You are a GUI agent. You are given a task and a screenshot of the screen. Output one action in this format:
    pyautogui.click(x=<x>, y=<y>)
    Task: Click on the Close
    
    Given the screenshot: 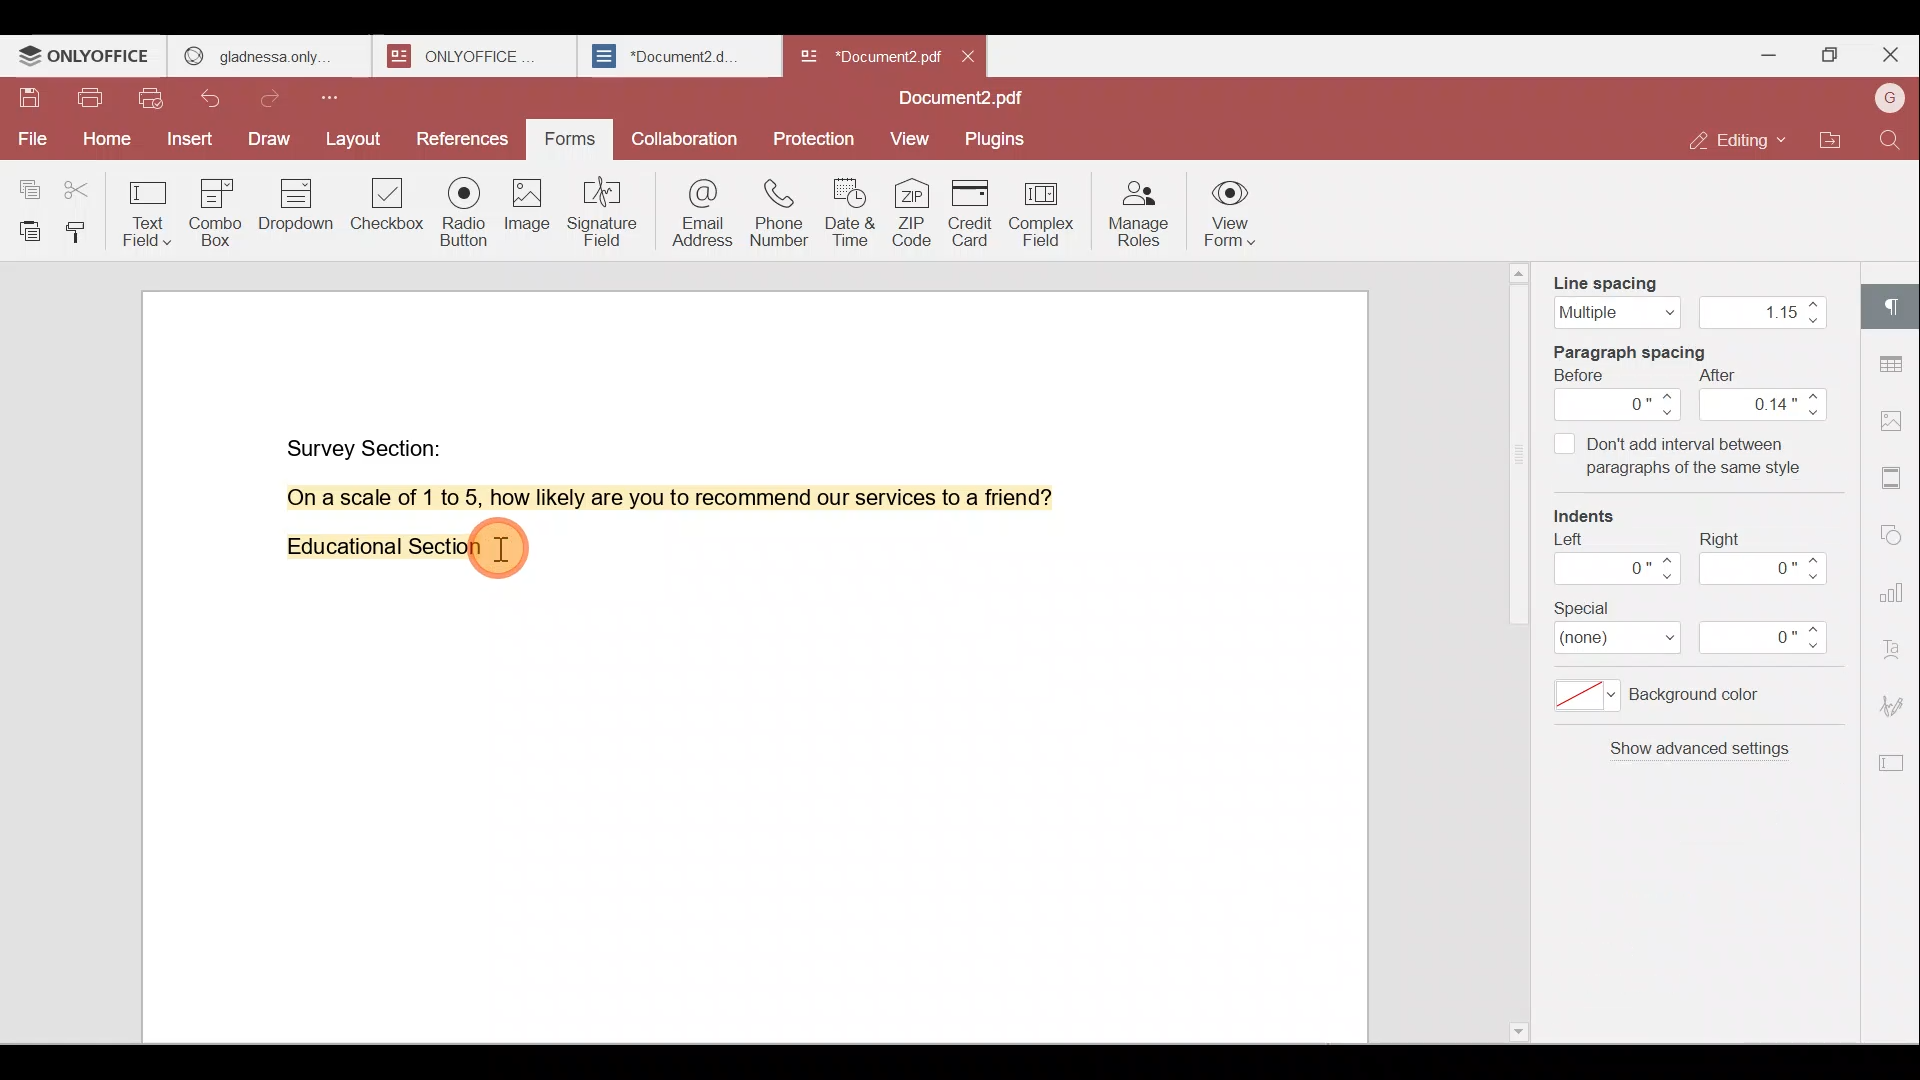 What is the action you would take?
    pyautogui.click(x=1890, y=55)
    